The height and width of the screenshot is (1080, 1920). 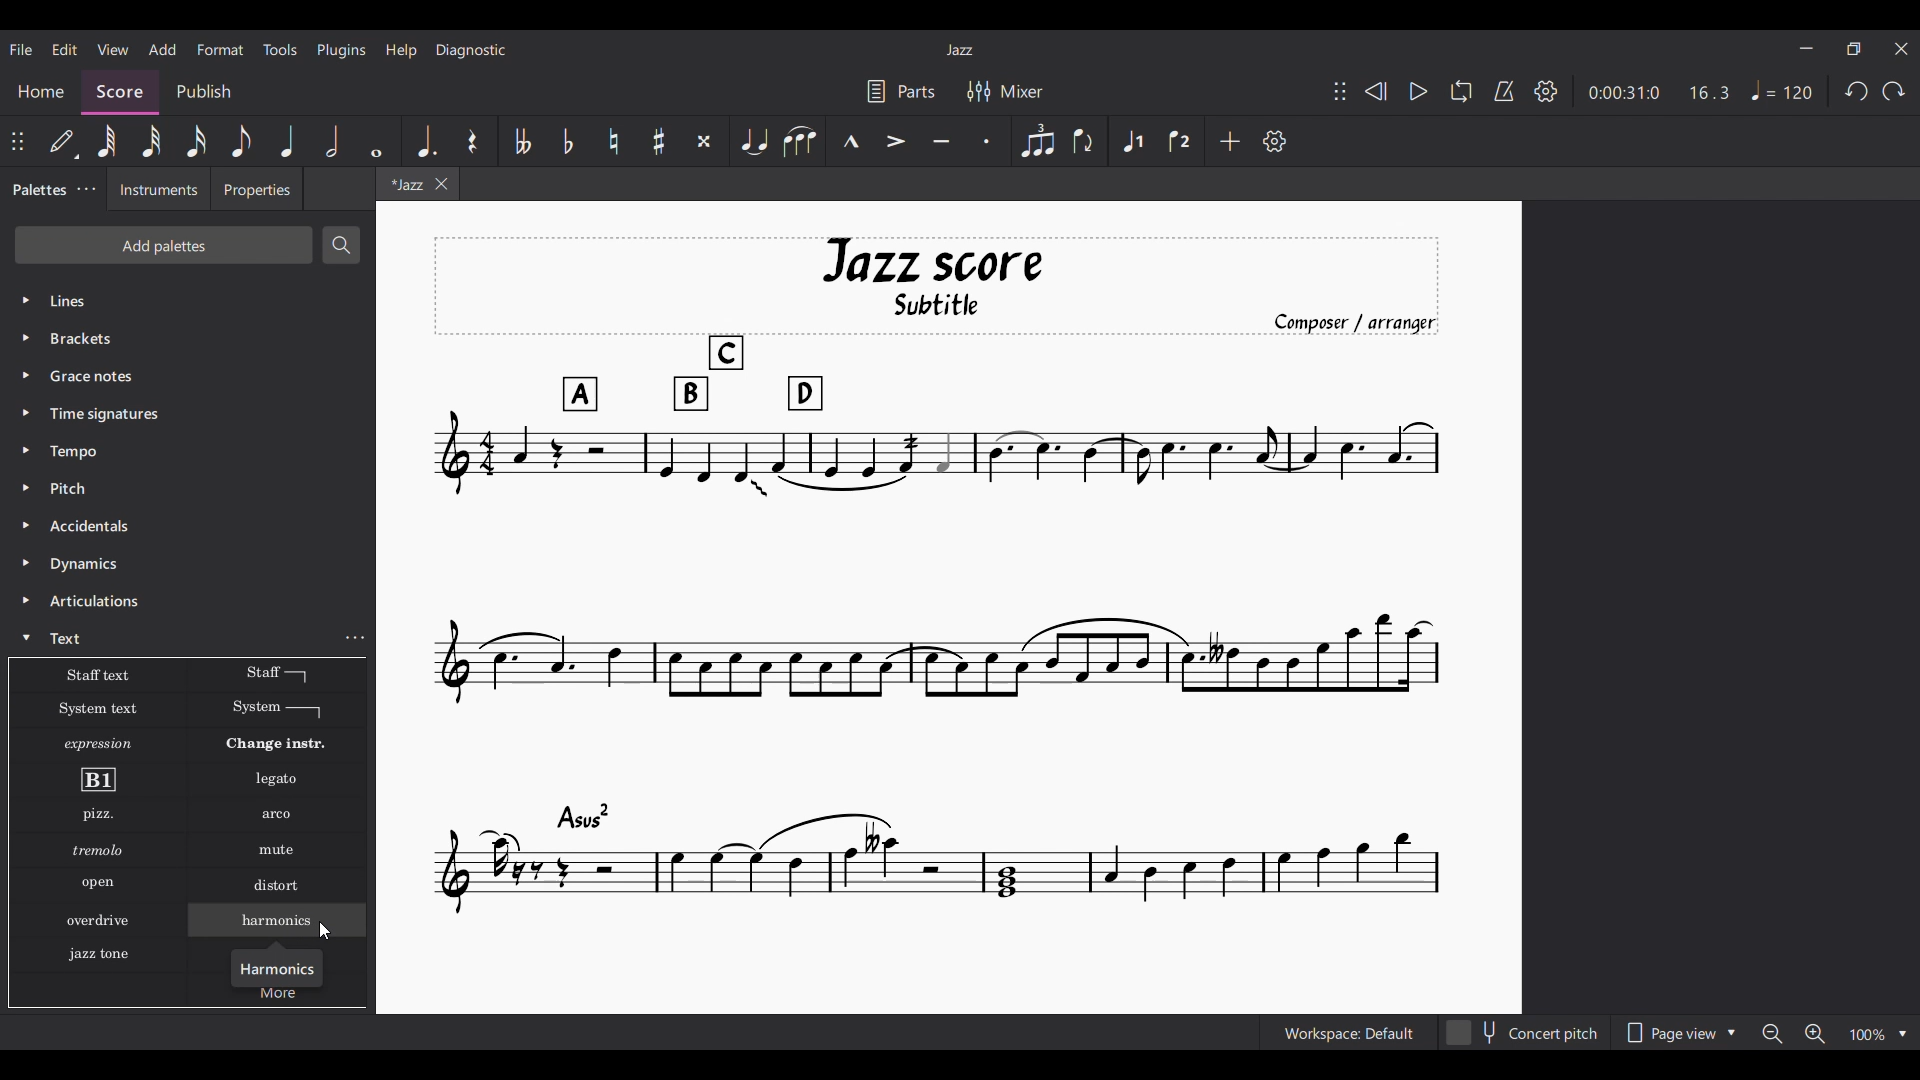 I want to click on Change , so click(x=288, y=744).